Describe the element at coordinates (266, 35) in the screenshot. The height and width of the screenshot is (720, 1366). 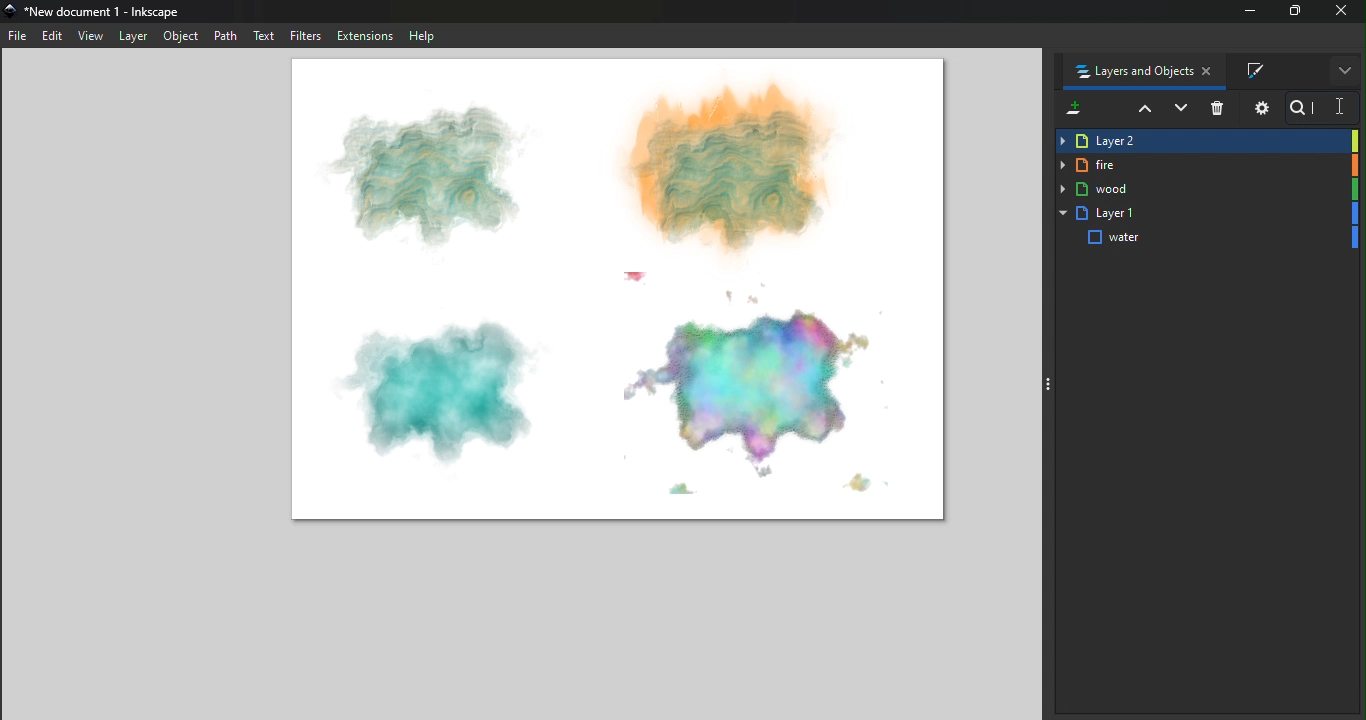
I see `Text` at that location.